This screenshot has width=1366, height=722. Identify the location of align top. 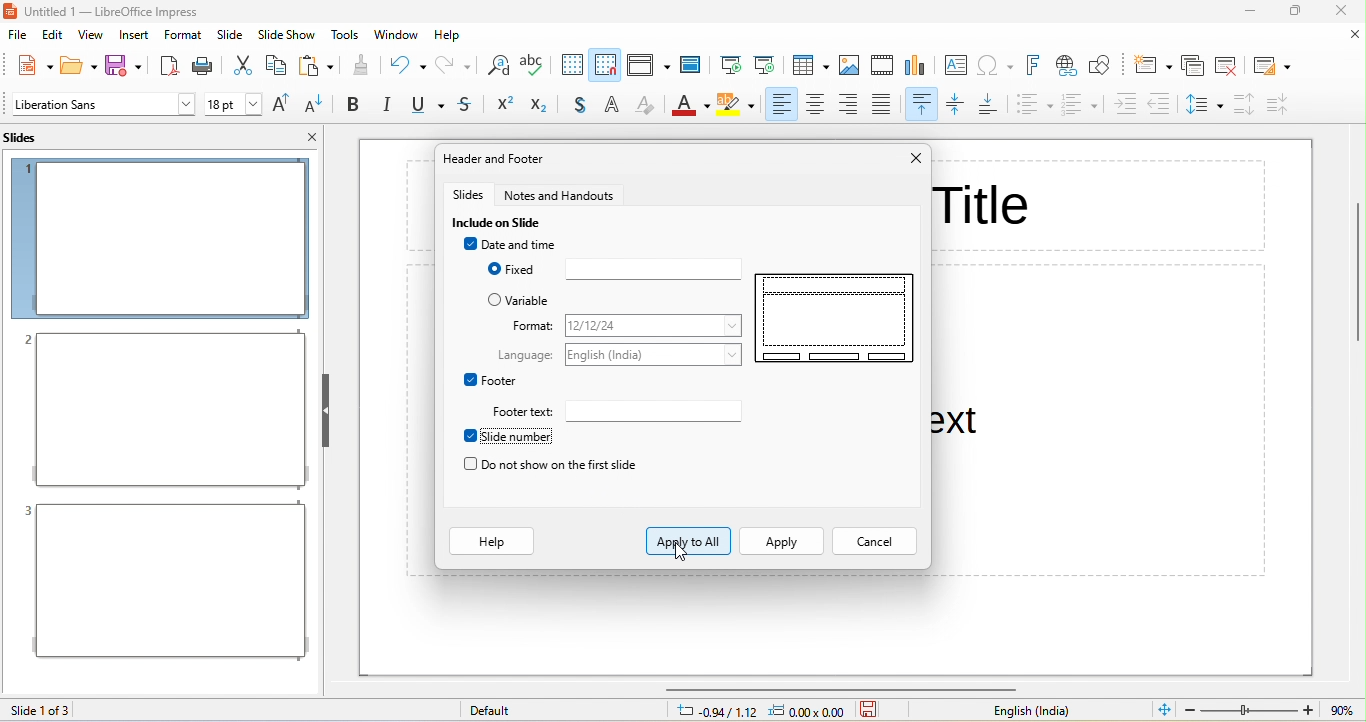
(923, 105).